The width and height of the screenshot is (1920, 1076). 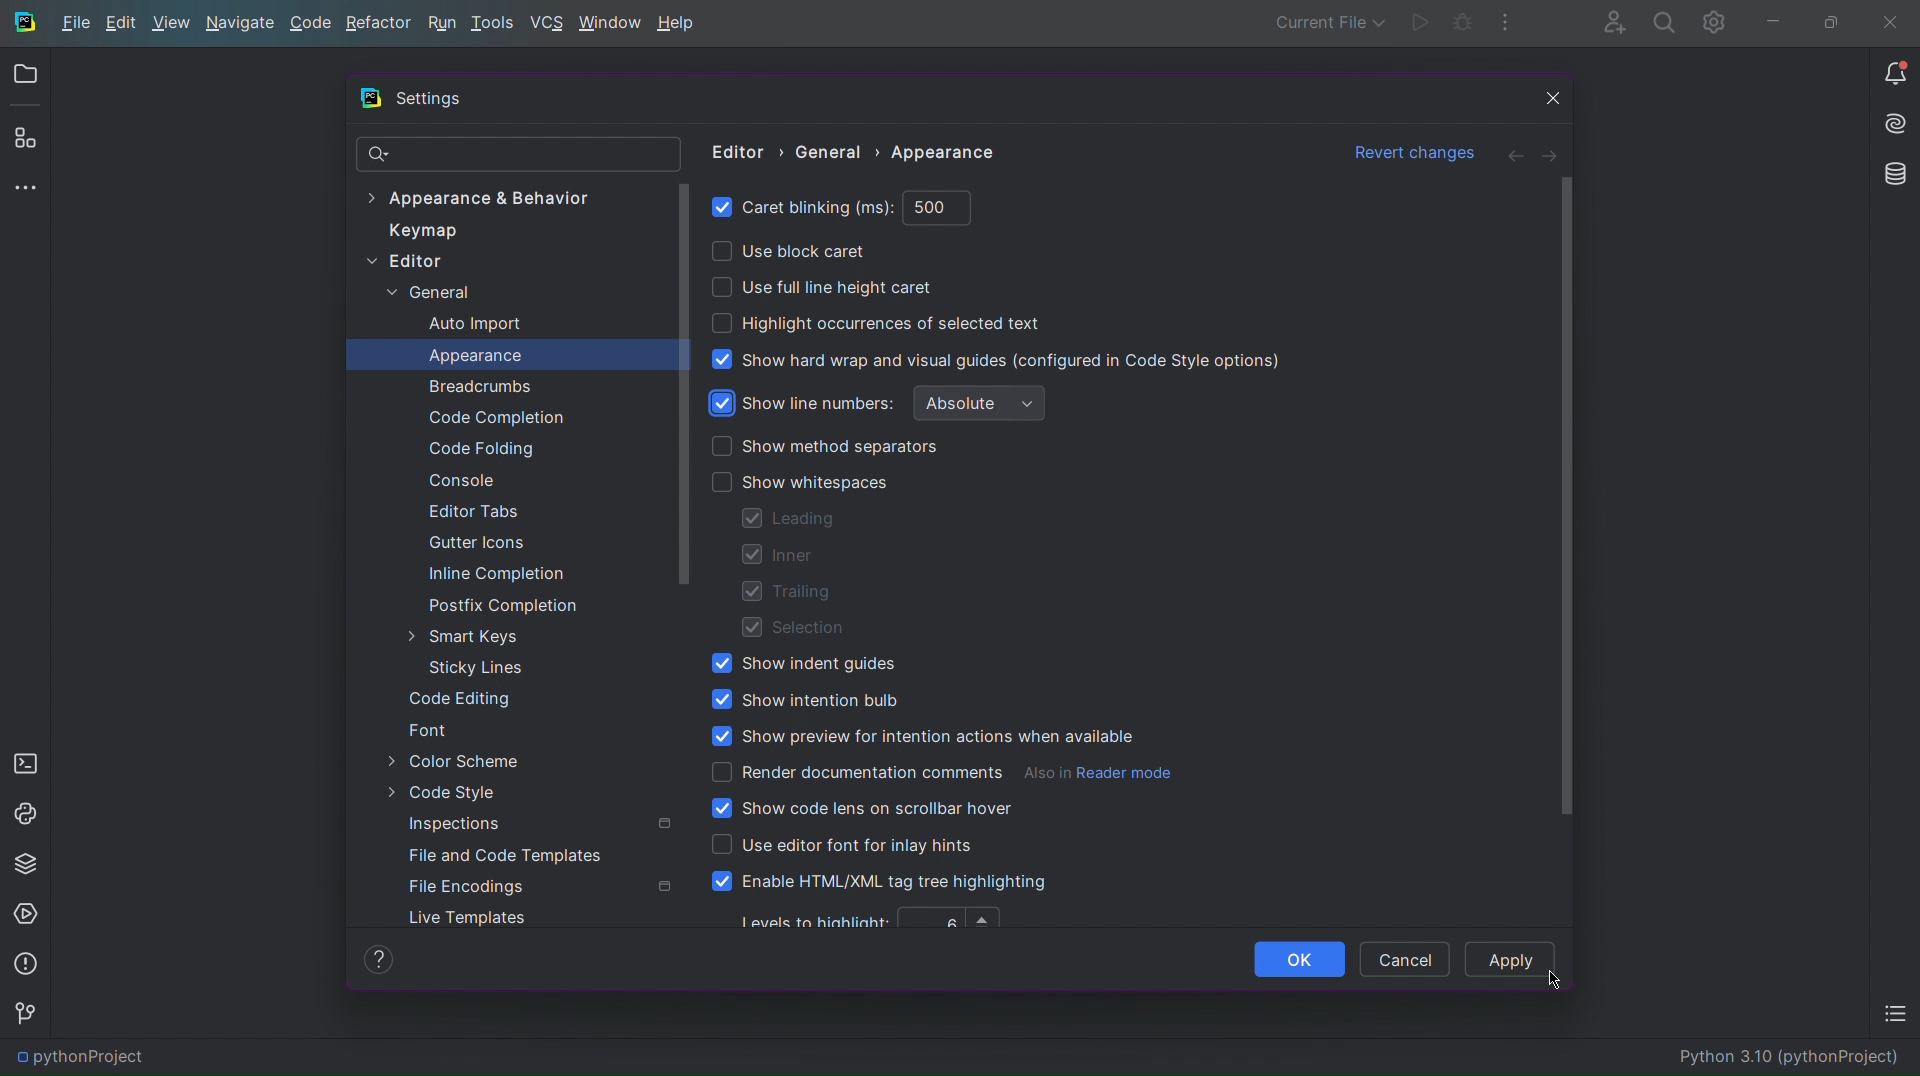 What do you see at coordinates (680, 22) in the screenshot?
I see `Help` at bounding box center [680, 22].